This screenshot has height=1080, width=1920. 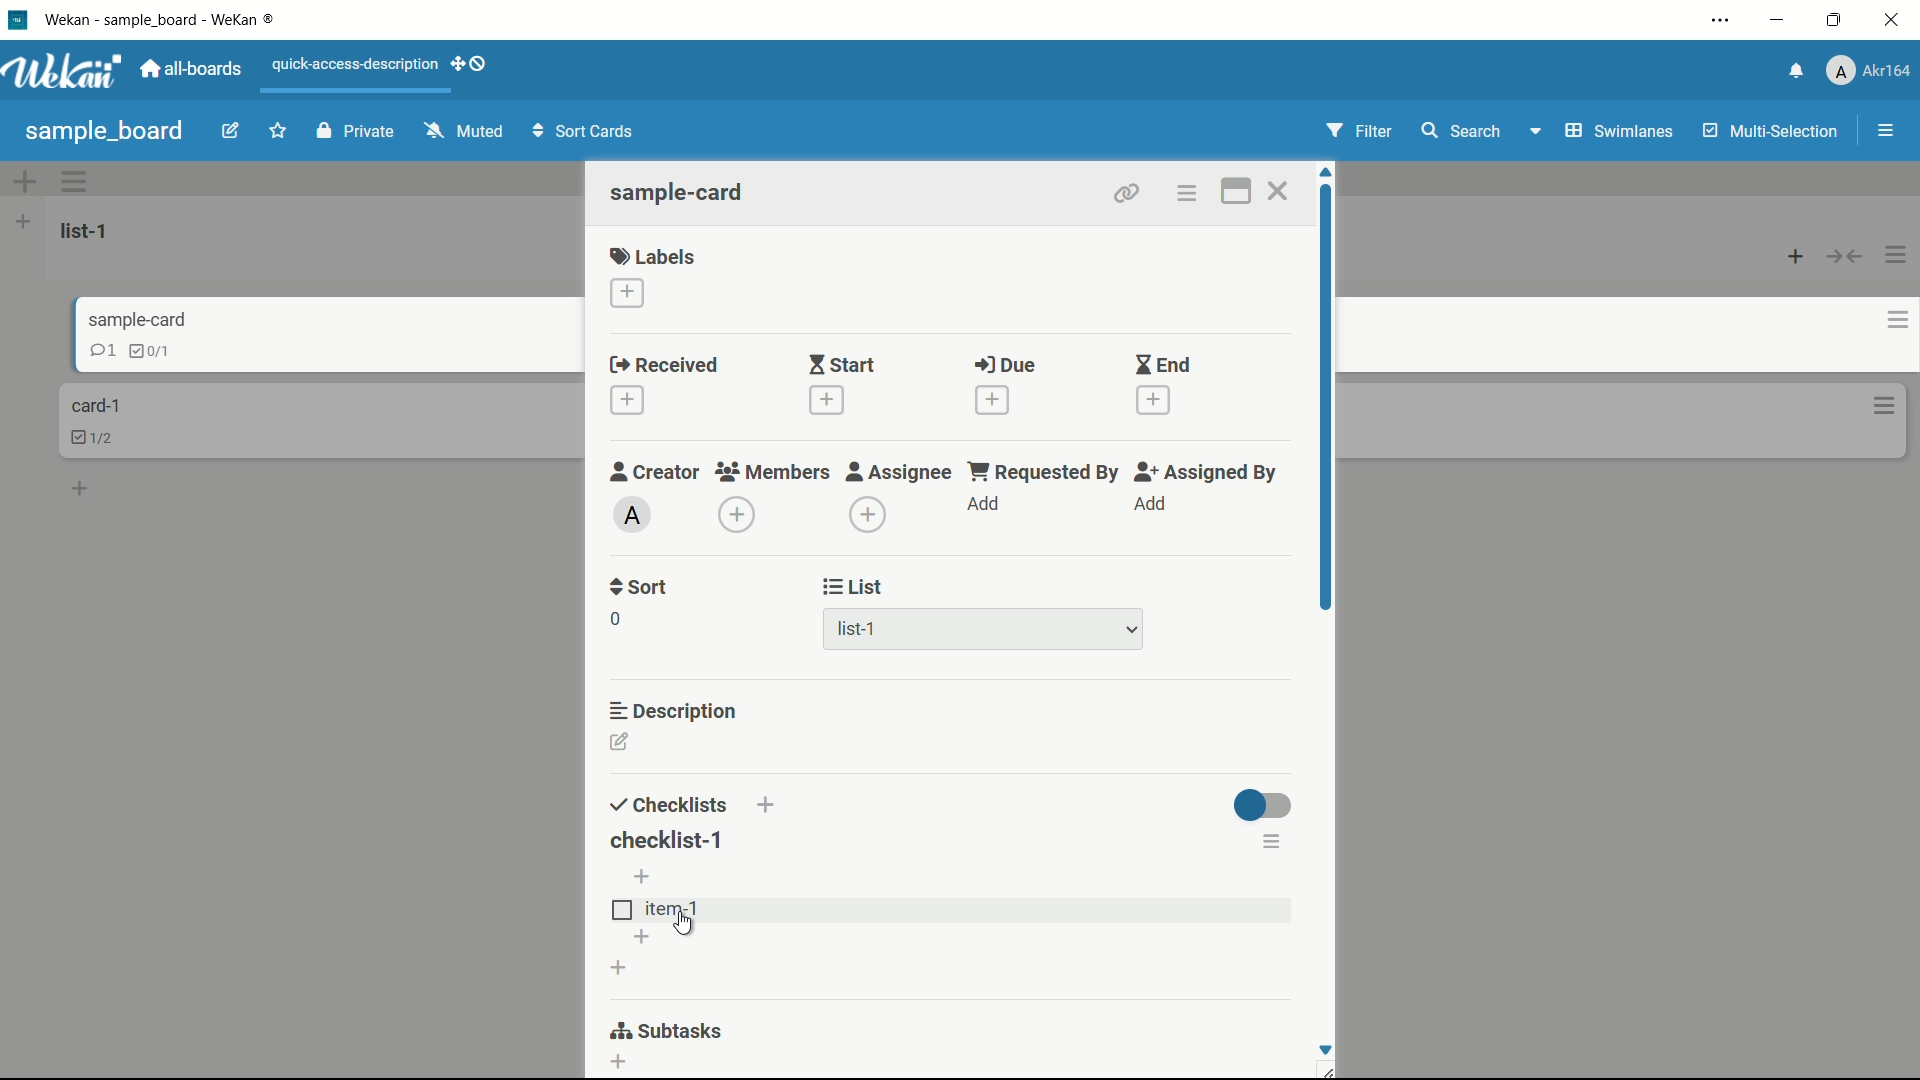 I want to click on open or close sidebar, so click(x=1885, y=131).